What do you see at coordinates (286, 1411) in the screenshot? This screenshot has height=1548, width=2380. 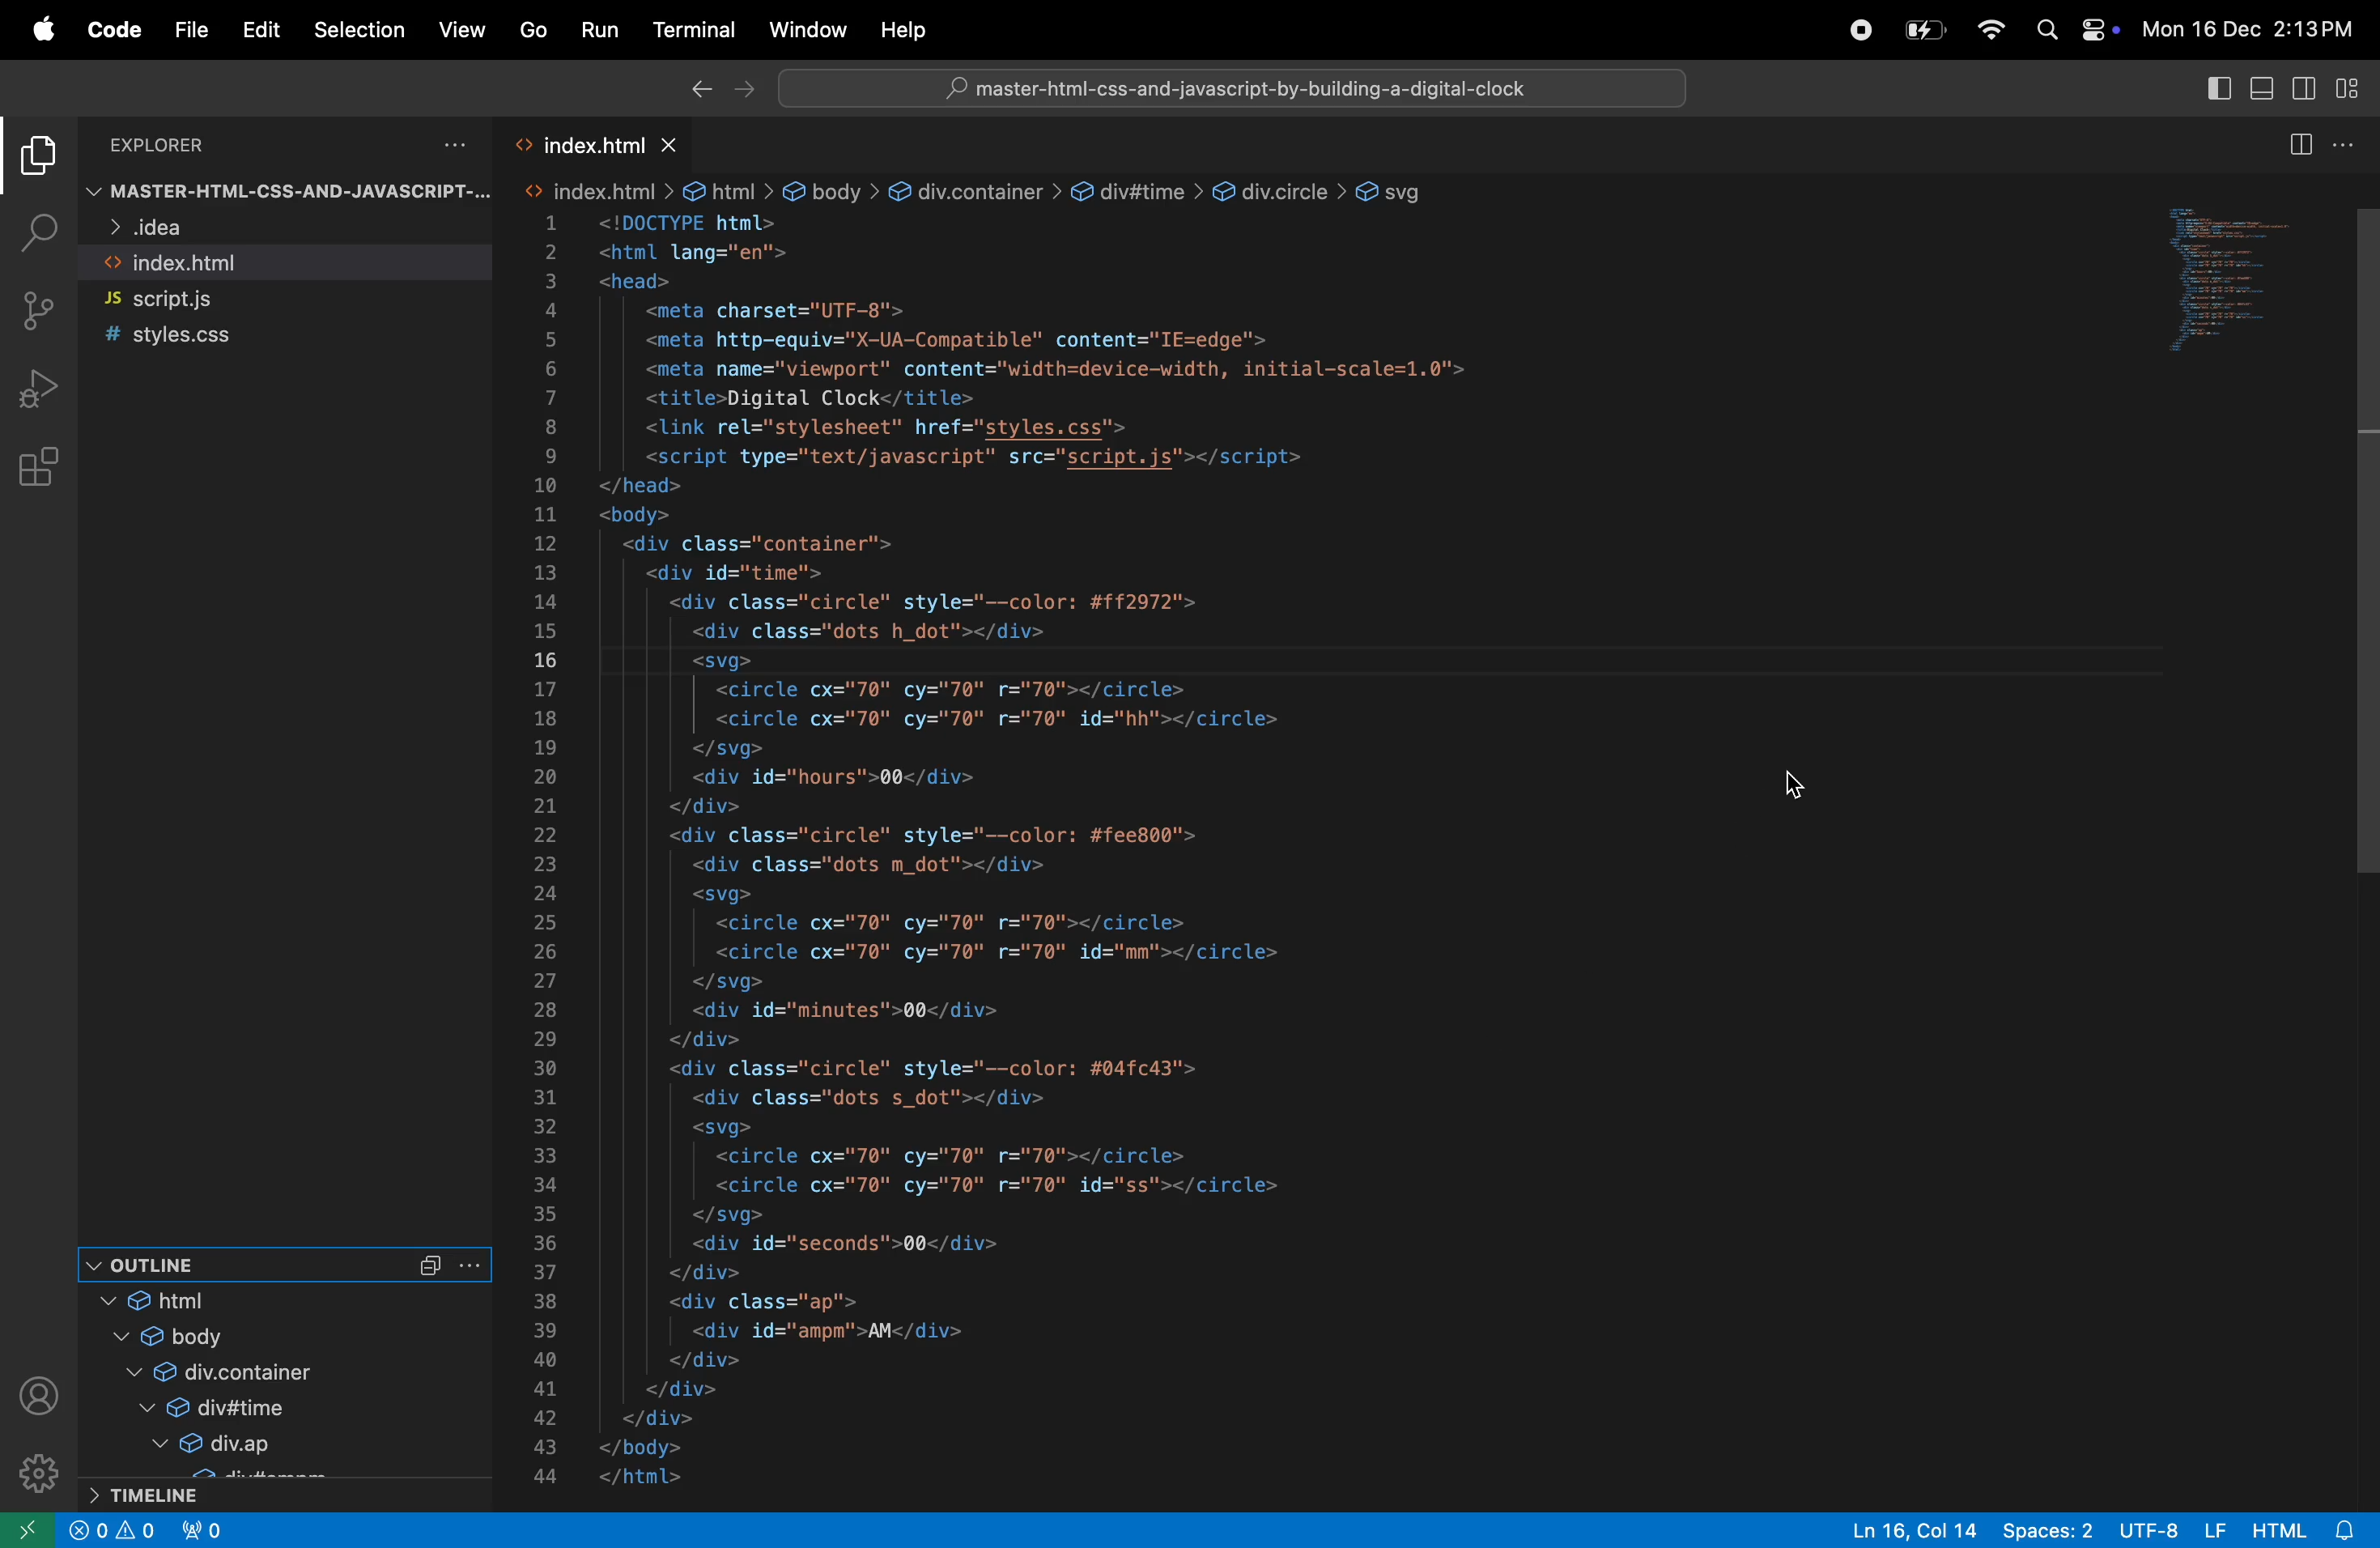 I see `div time` at bounding box center [286, 1411].